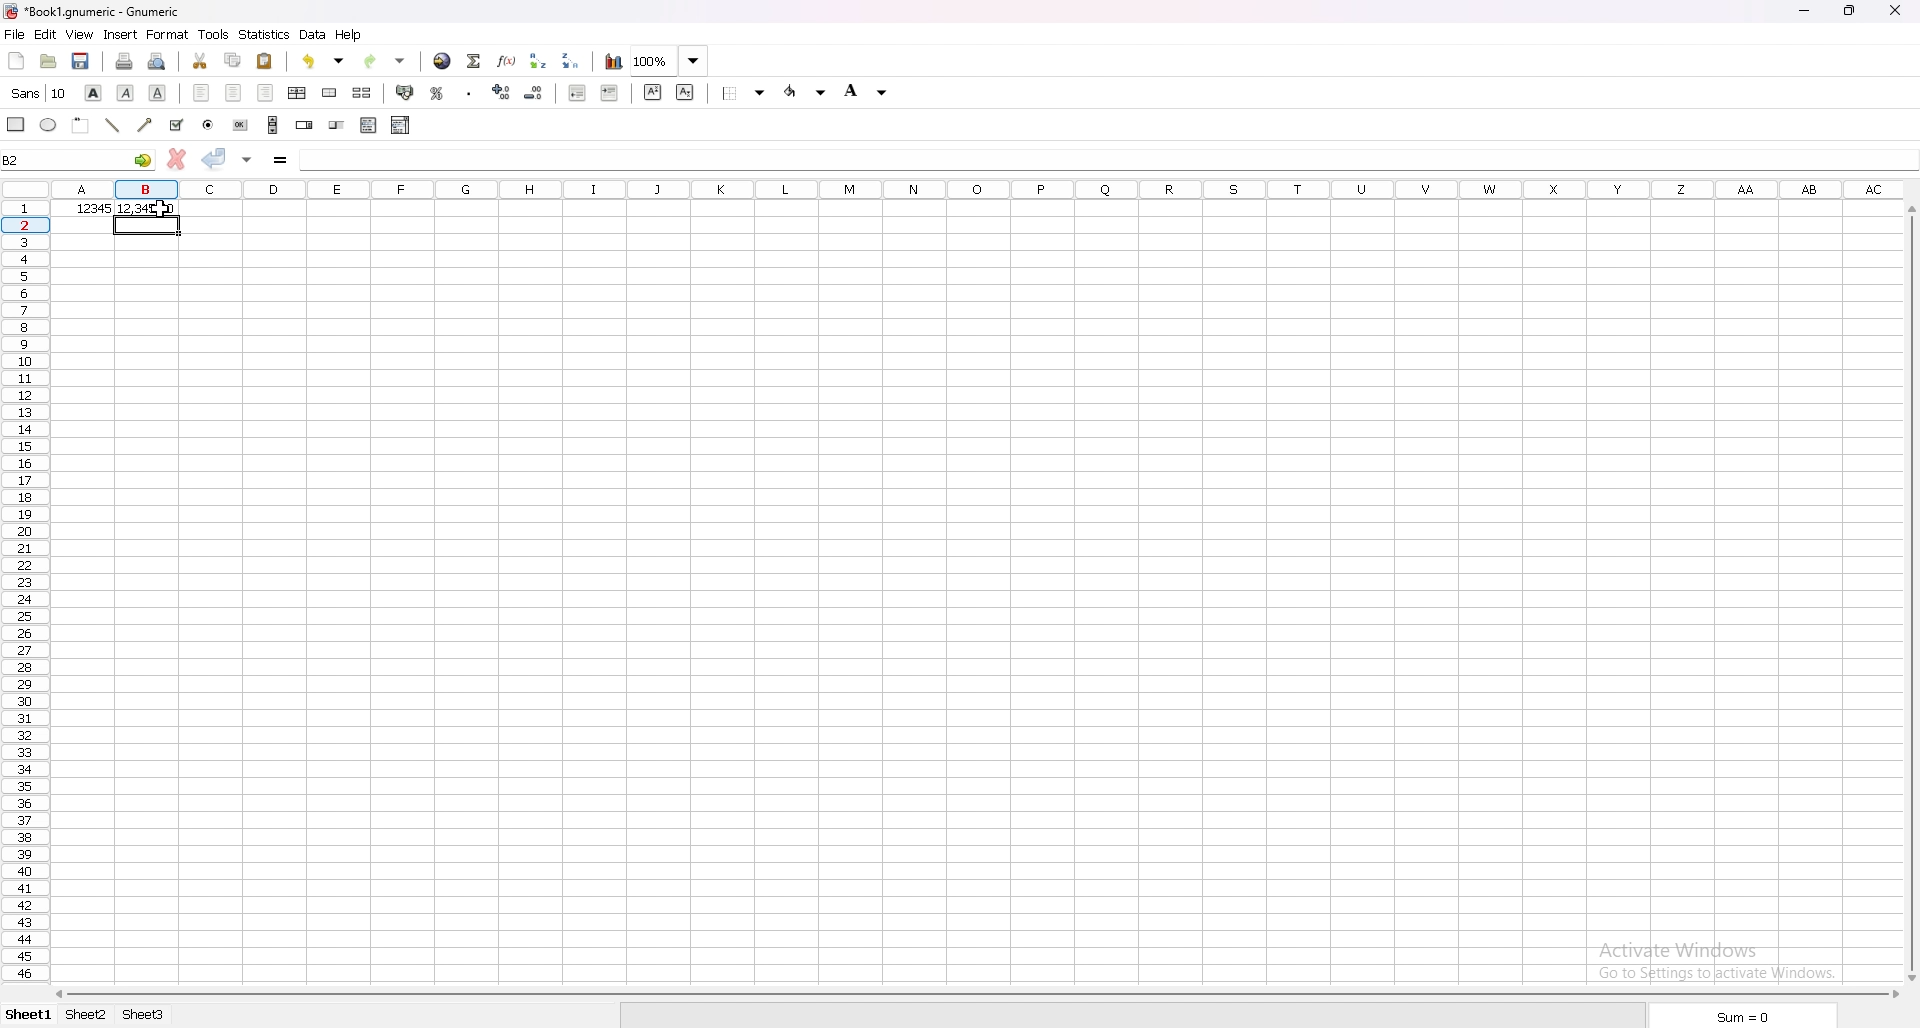 The image size is (1920, 1028). I want to click on rows, so click(18, 589).